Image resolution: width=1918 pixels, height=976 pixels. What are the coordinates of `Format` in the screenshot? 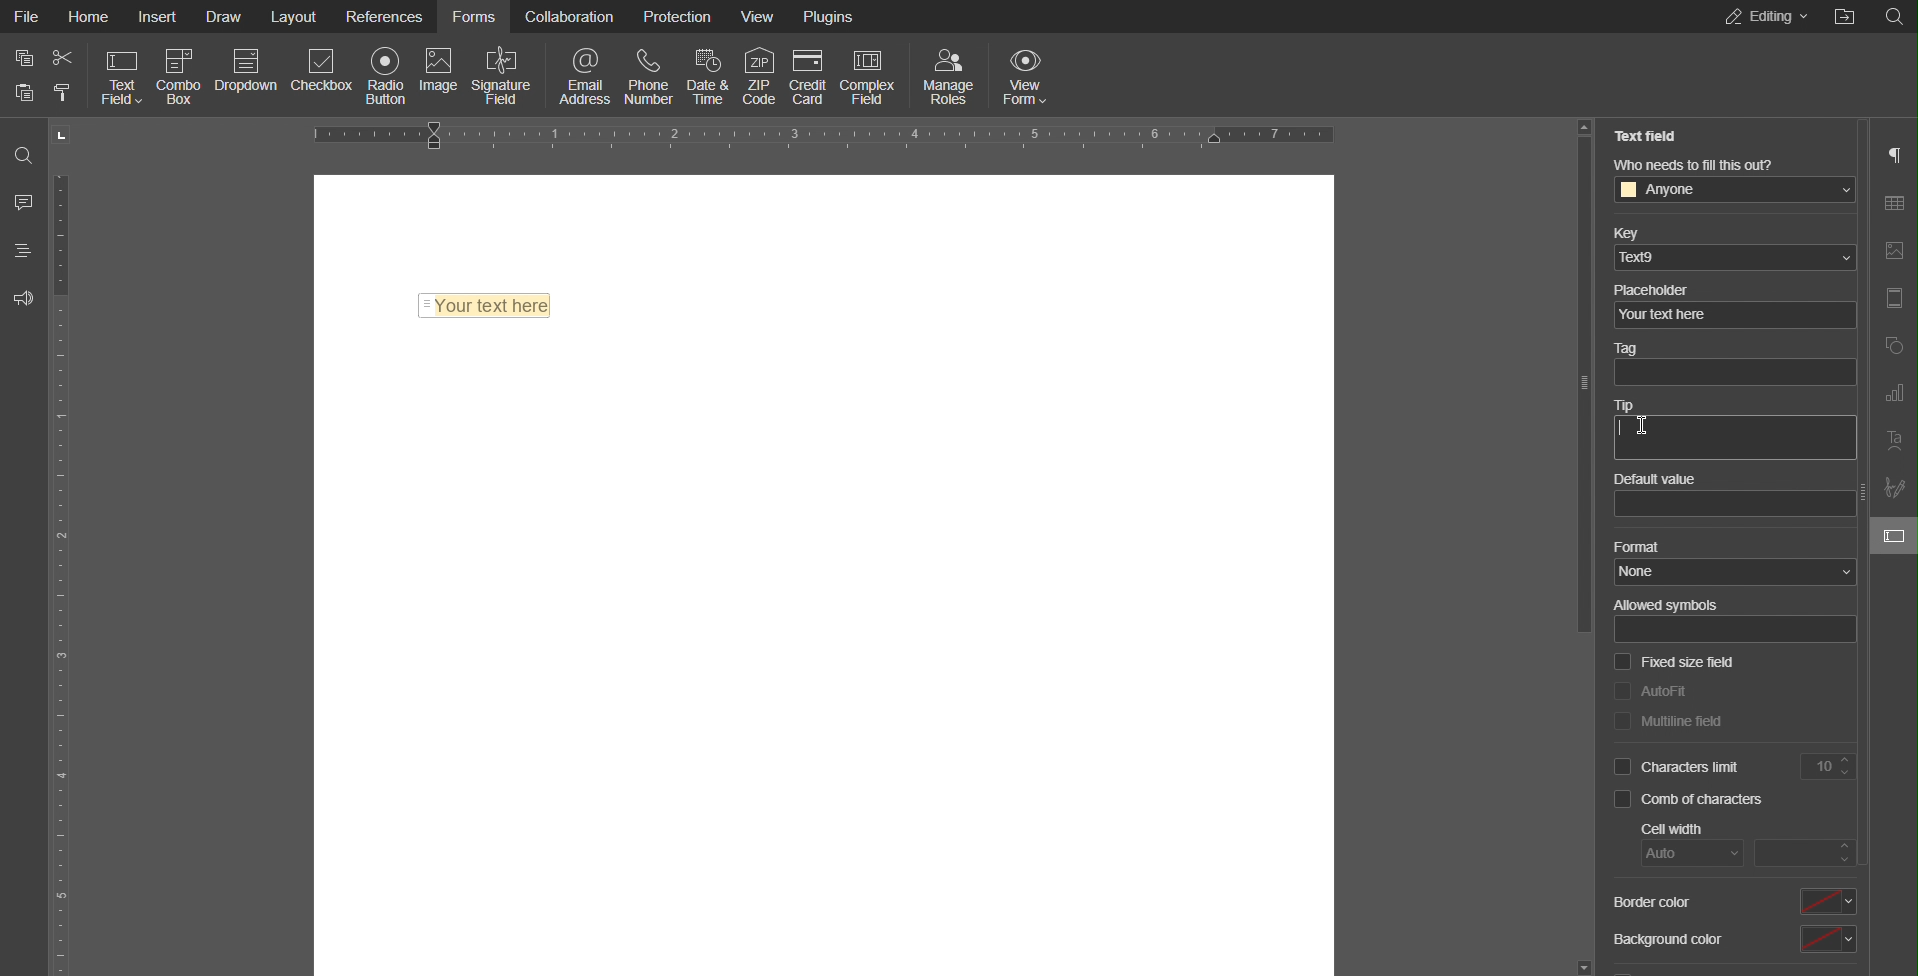 It's located at (1734, 546).